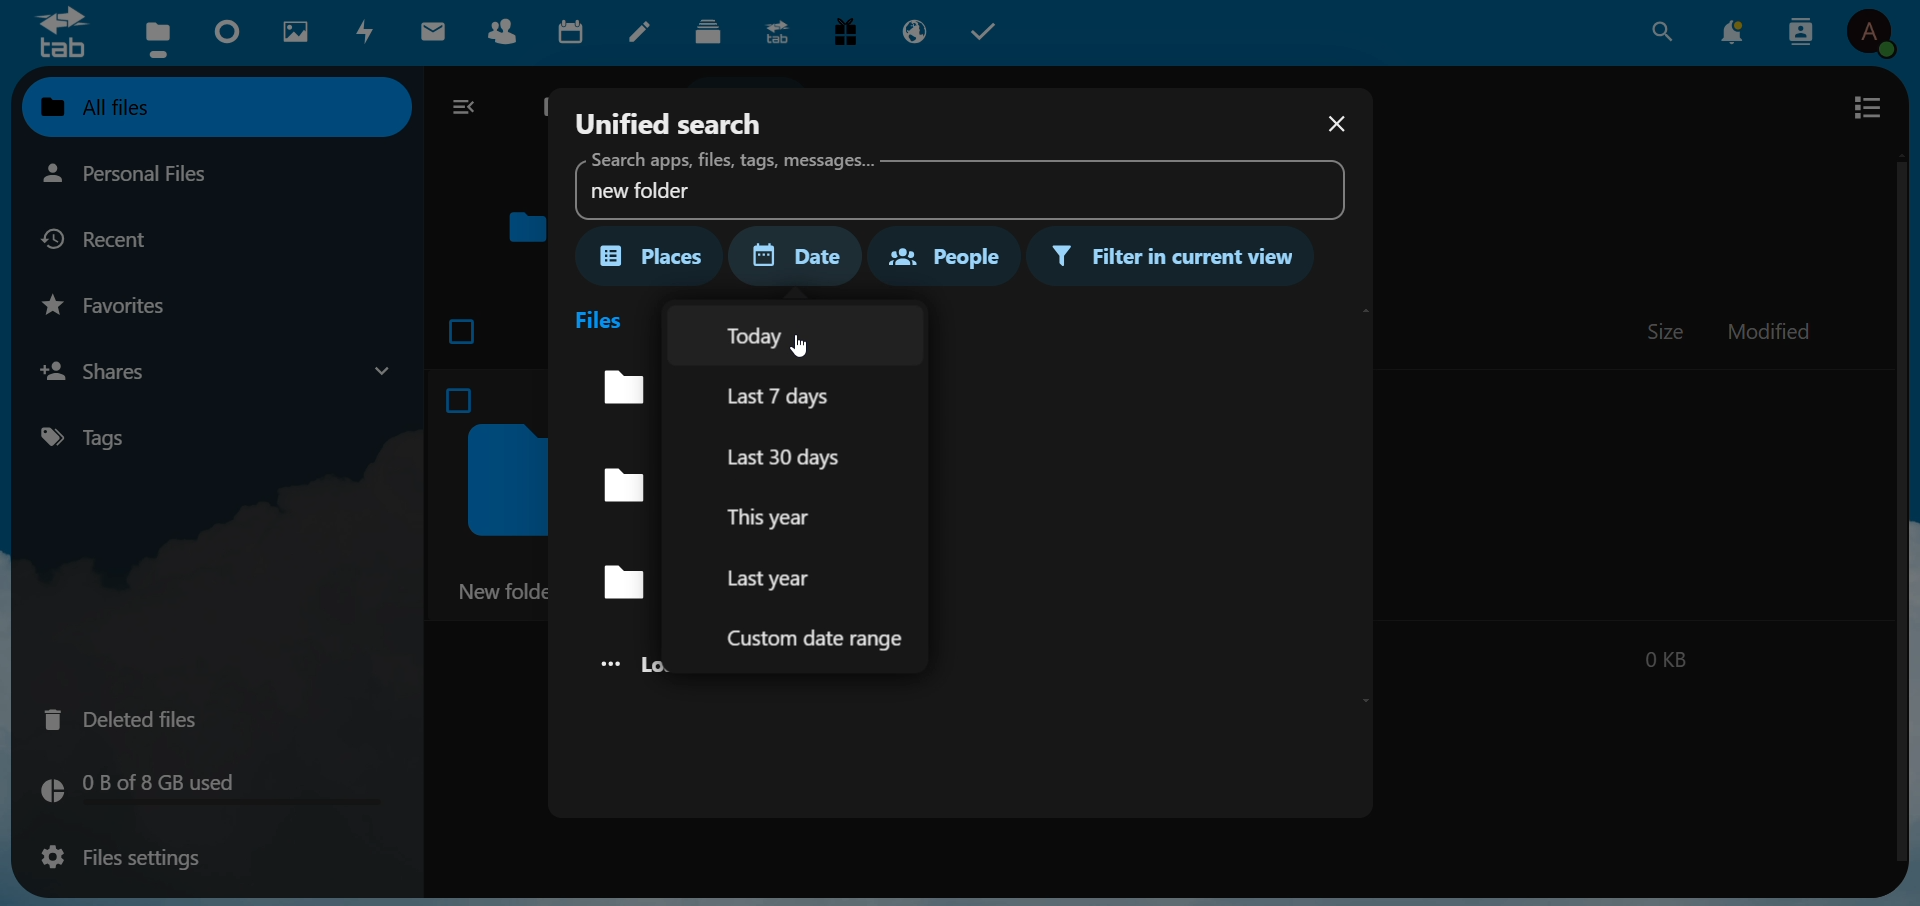 The height and width of the screenshot is (906, 1920). I want to click on notification, so click(1736, 30).